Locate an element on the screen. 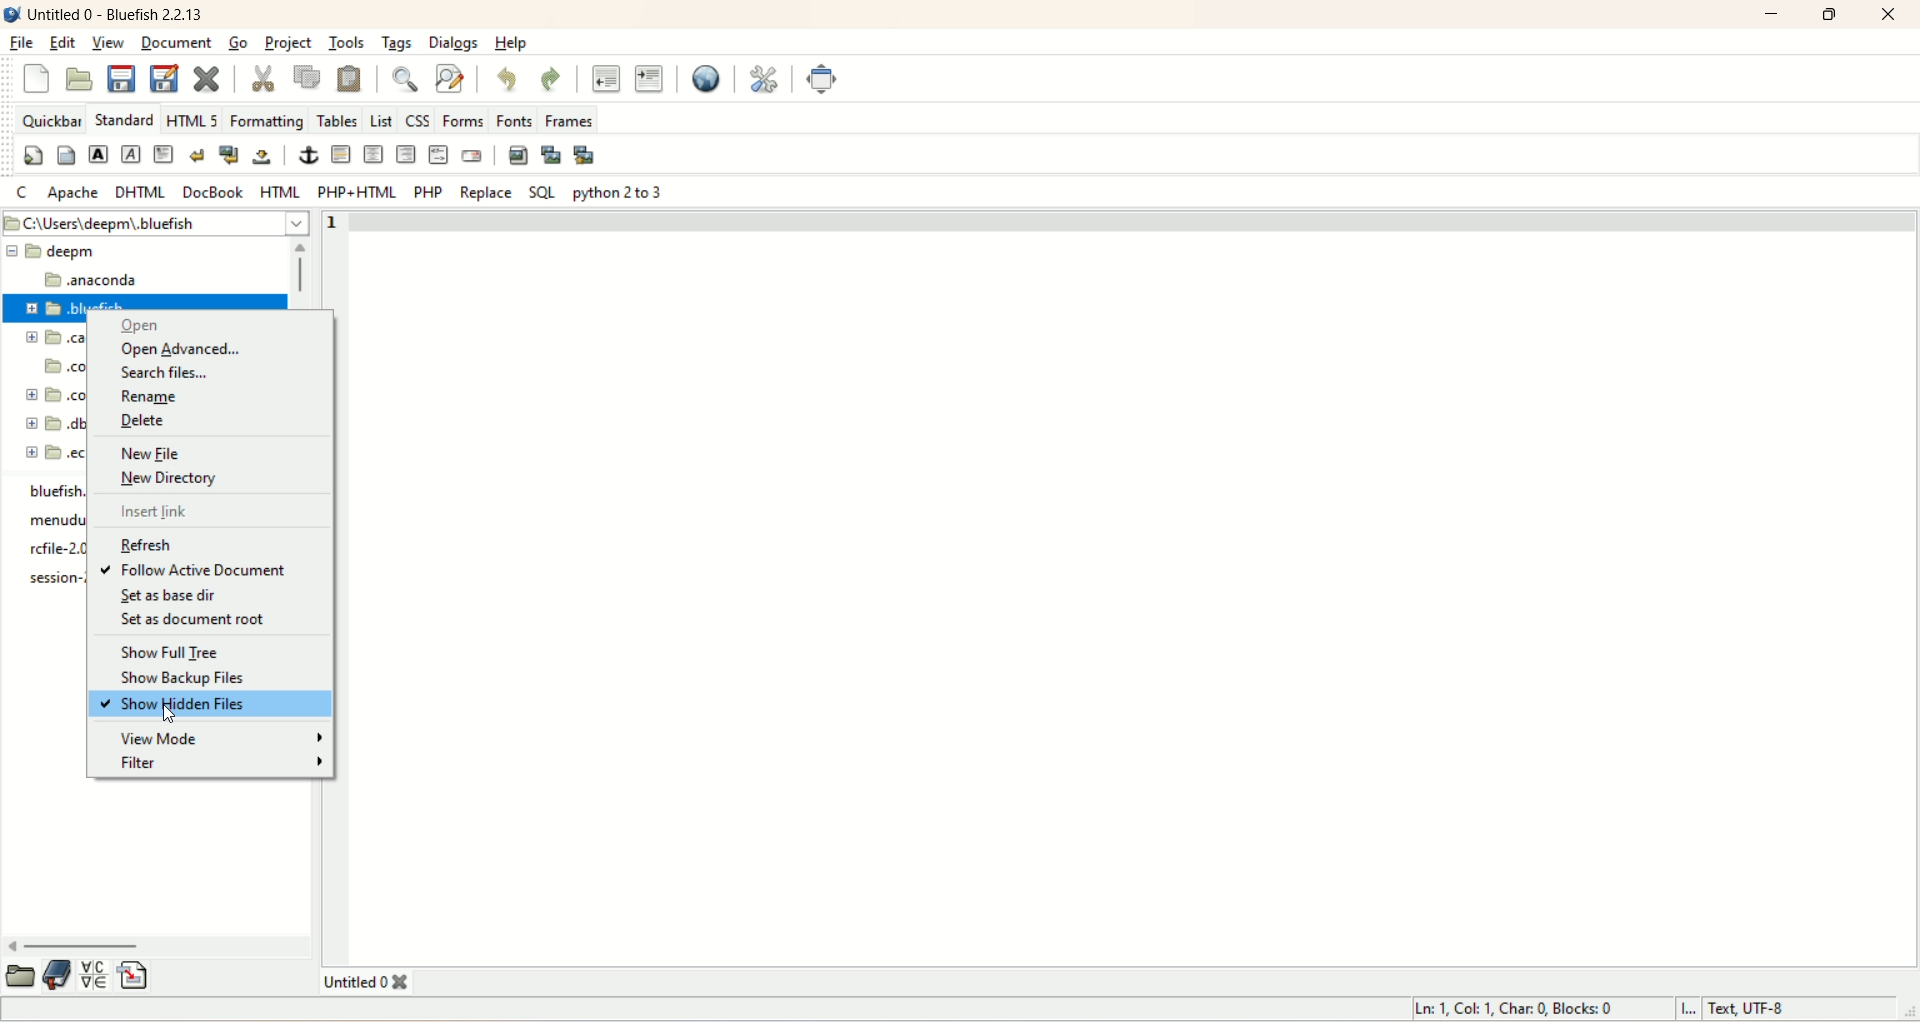  documentation is located at coordinates (59, 975).